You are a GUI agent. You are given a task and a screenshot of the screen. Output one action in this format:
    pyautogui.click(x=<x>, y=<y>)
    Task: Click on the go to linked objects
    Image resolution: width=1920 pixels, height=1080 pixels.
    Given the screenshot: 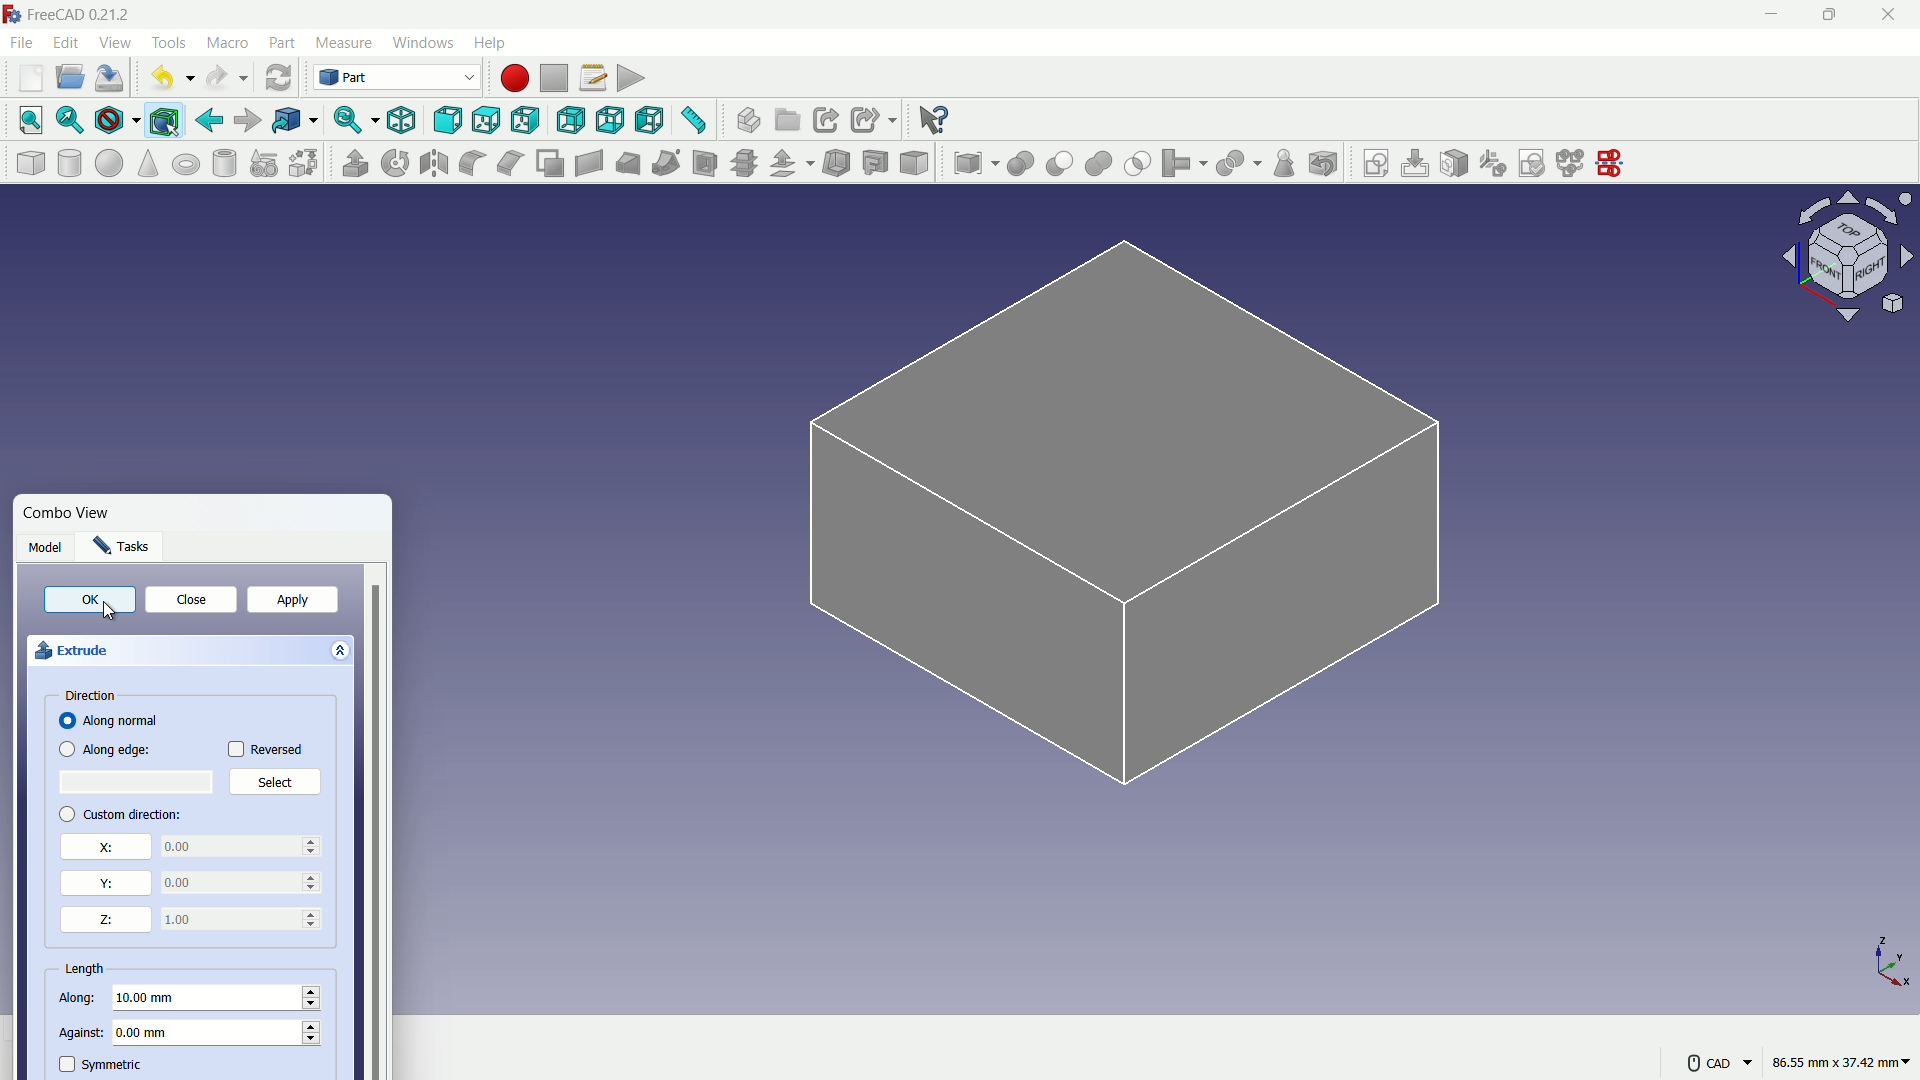 What is the action you would take?
    pyautogui.click(x=296, y=119)
    